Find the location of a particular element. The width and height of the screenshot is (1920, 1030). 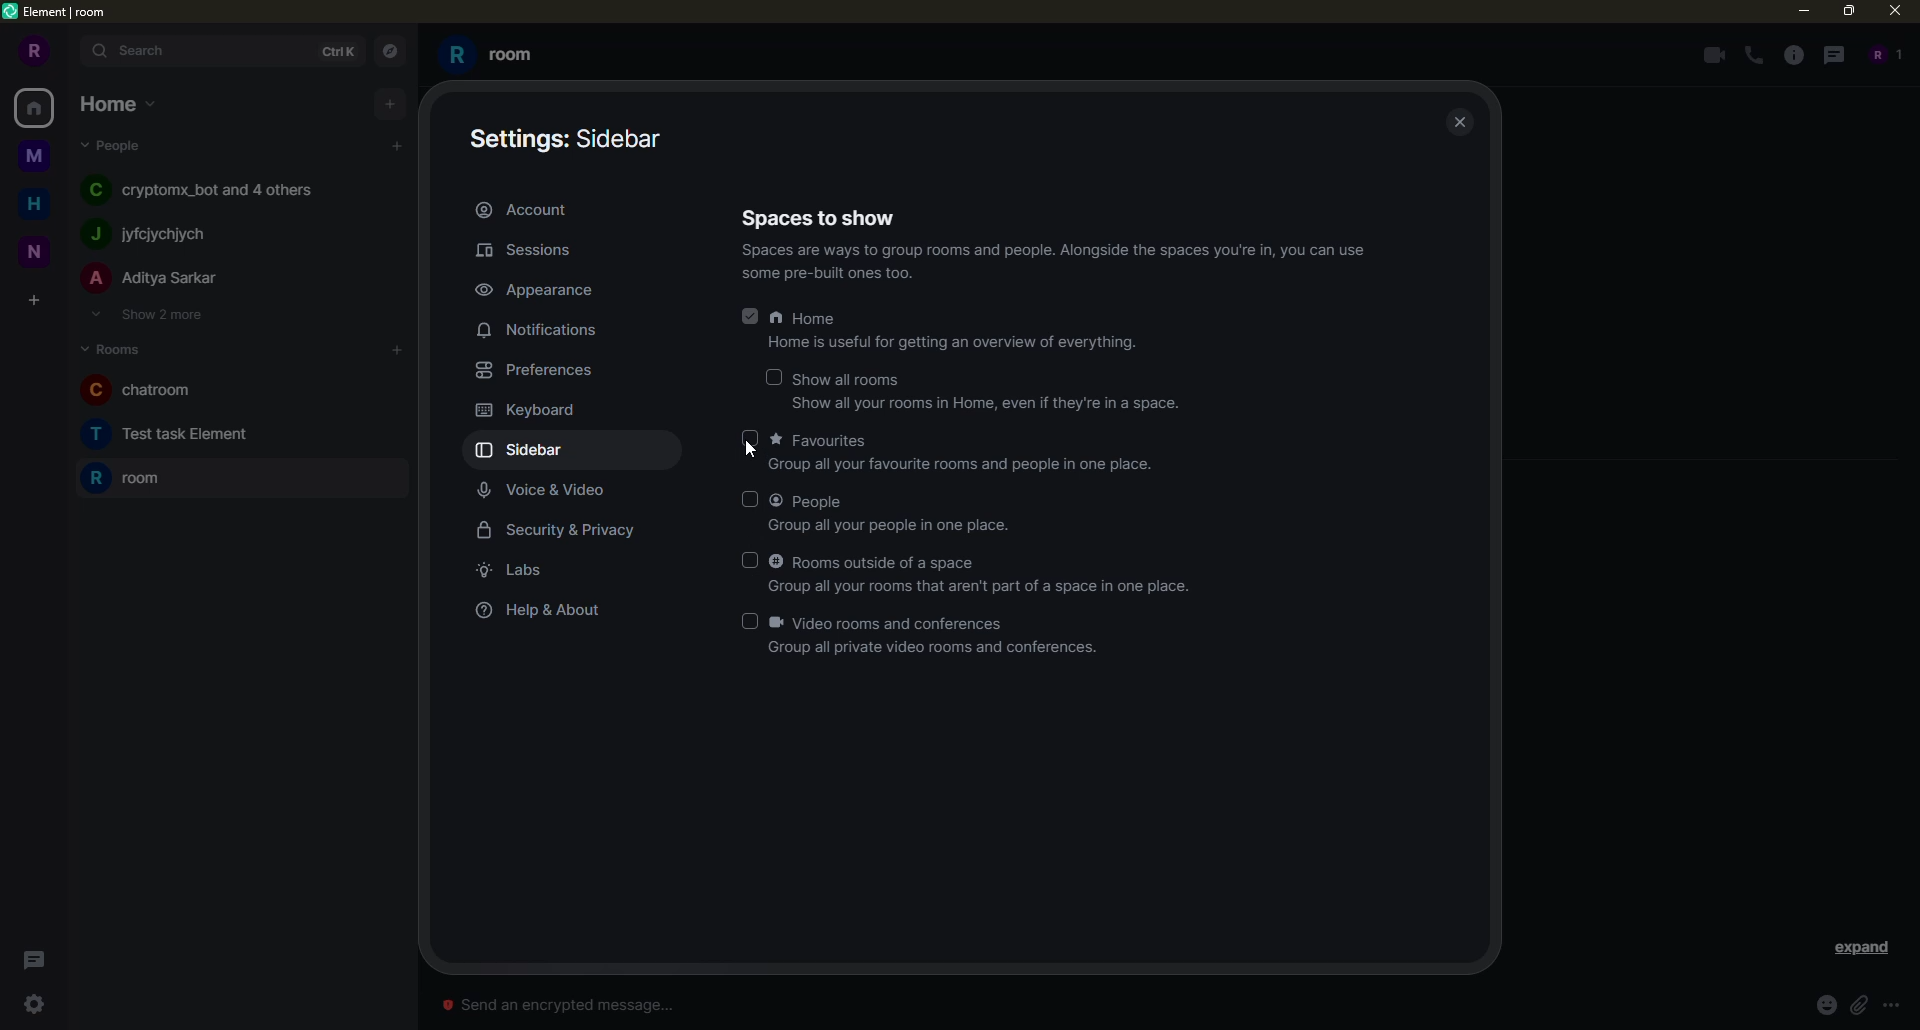

close is located at coordinates (1465, 123).